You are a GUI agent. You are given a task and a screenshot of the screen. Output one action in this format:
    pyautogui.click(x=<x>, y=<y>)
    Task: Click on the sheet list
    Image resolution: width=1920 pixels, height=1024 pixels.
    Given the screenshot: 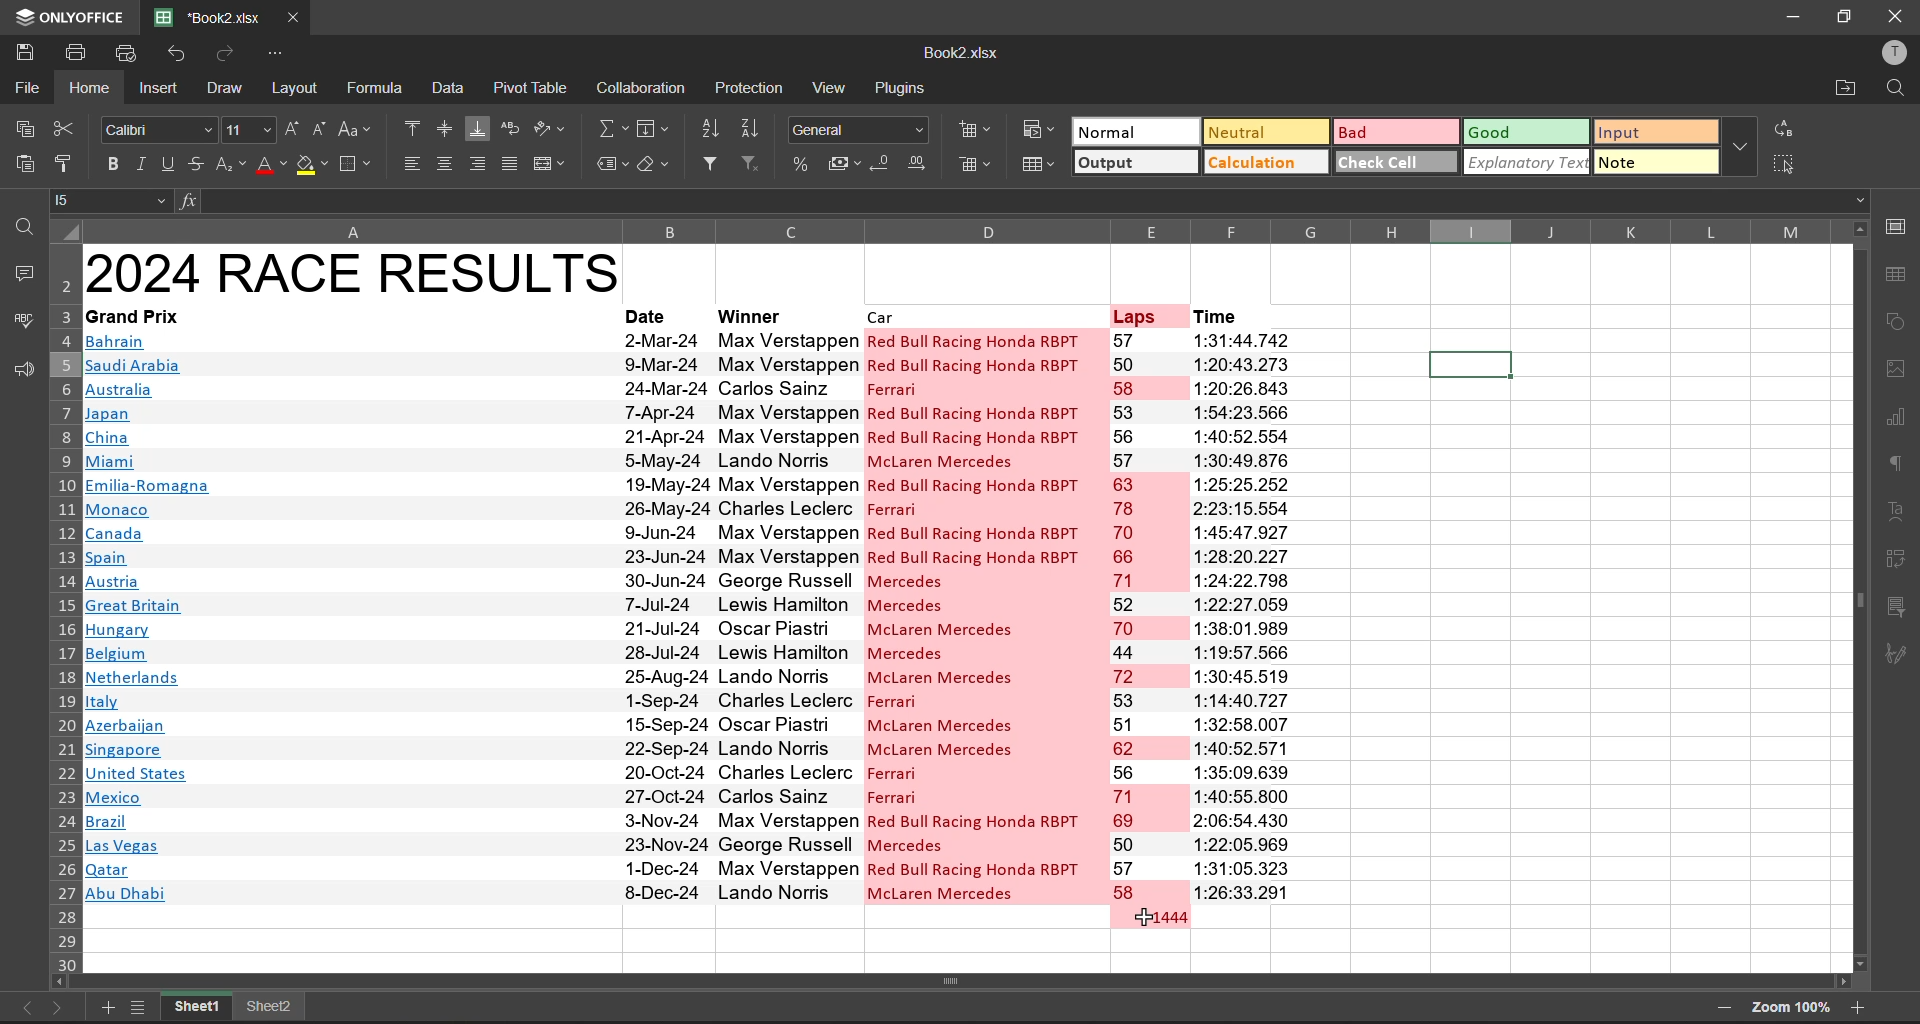 What is the action you would take?
    pyautogui.click(x=138, y=1007)
    